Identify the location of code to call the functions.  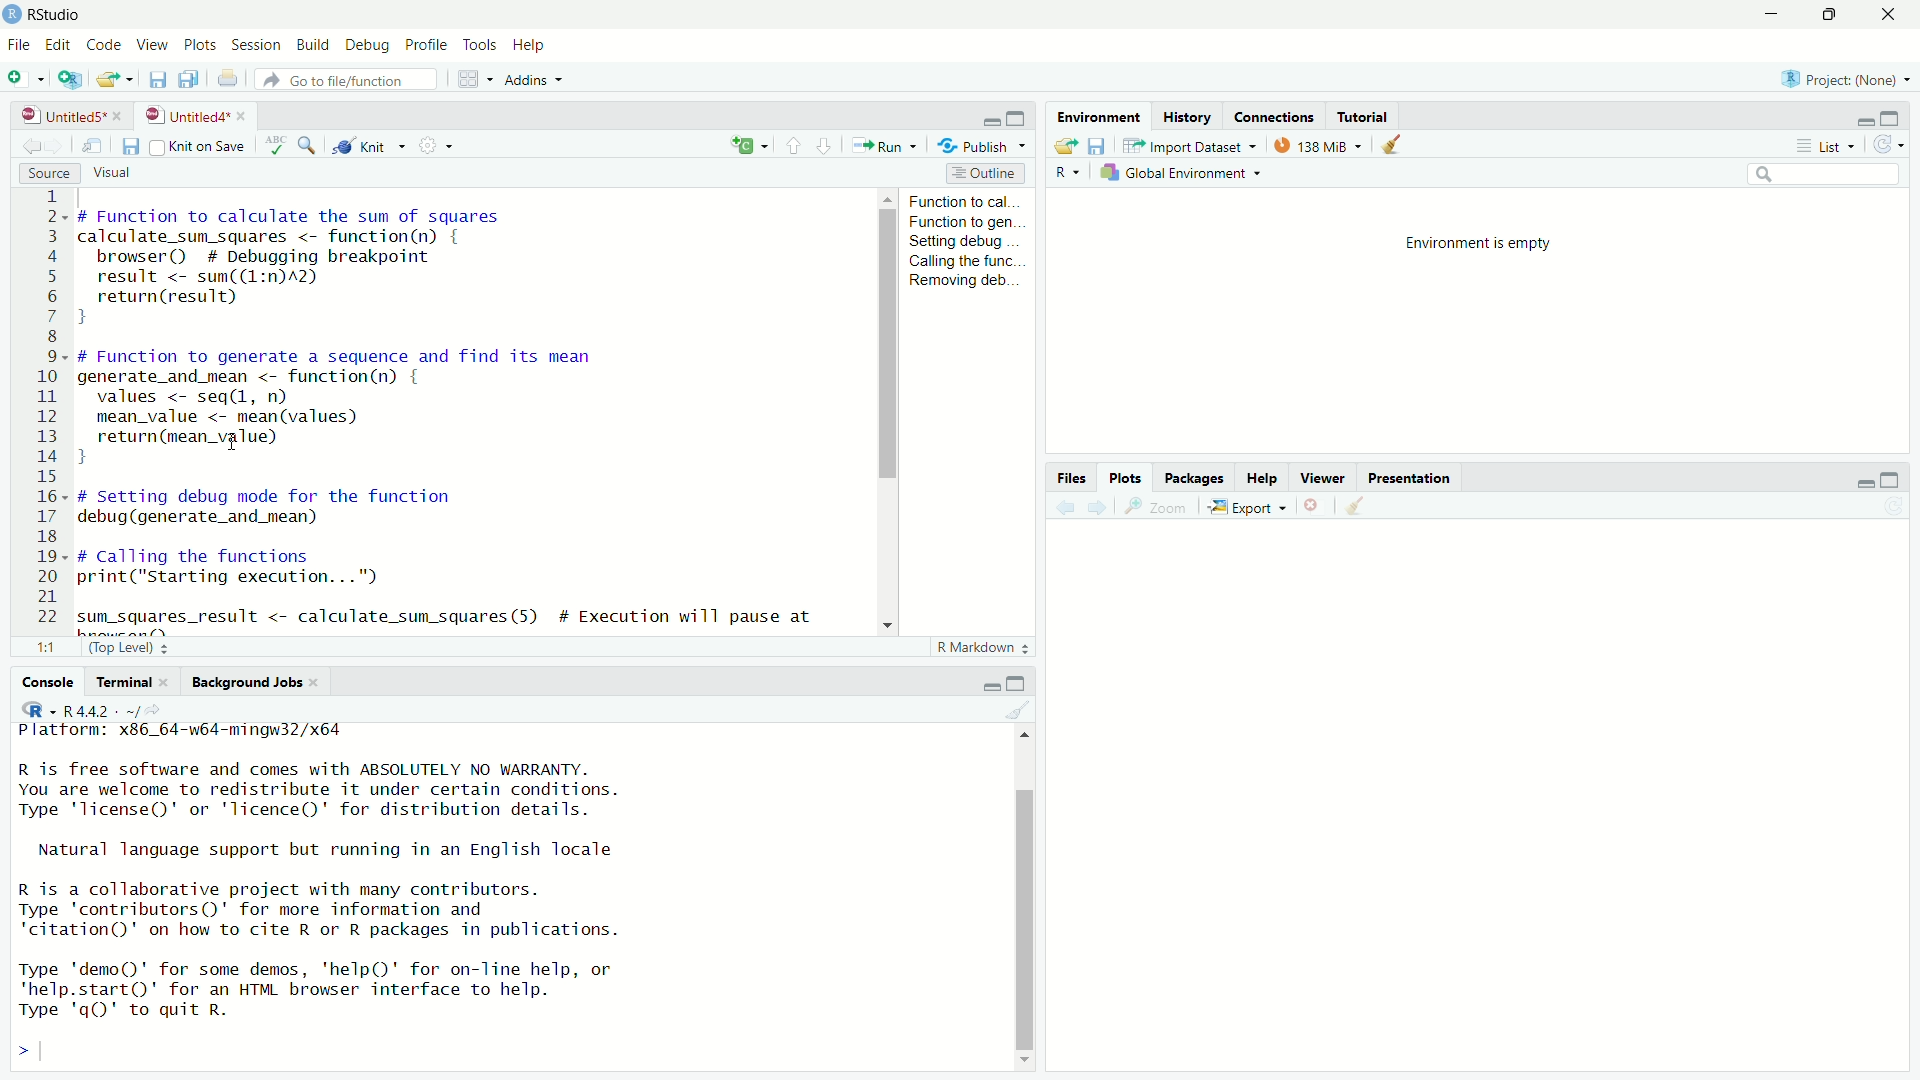
(251, 569).